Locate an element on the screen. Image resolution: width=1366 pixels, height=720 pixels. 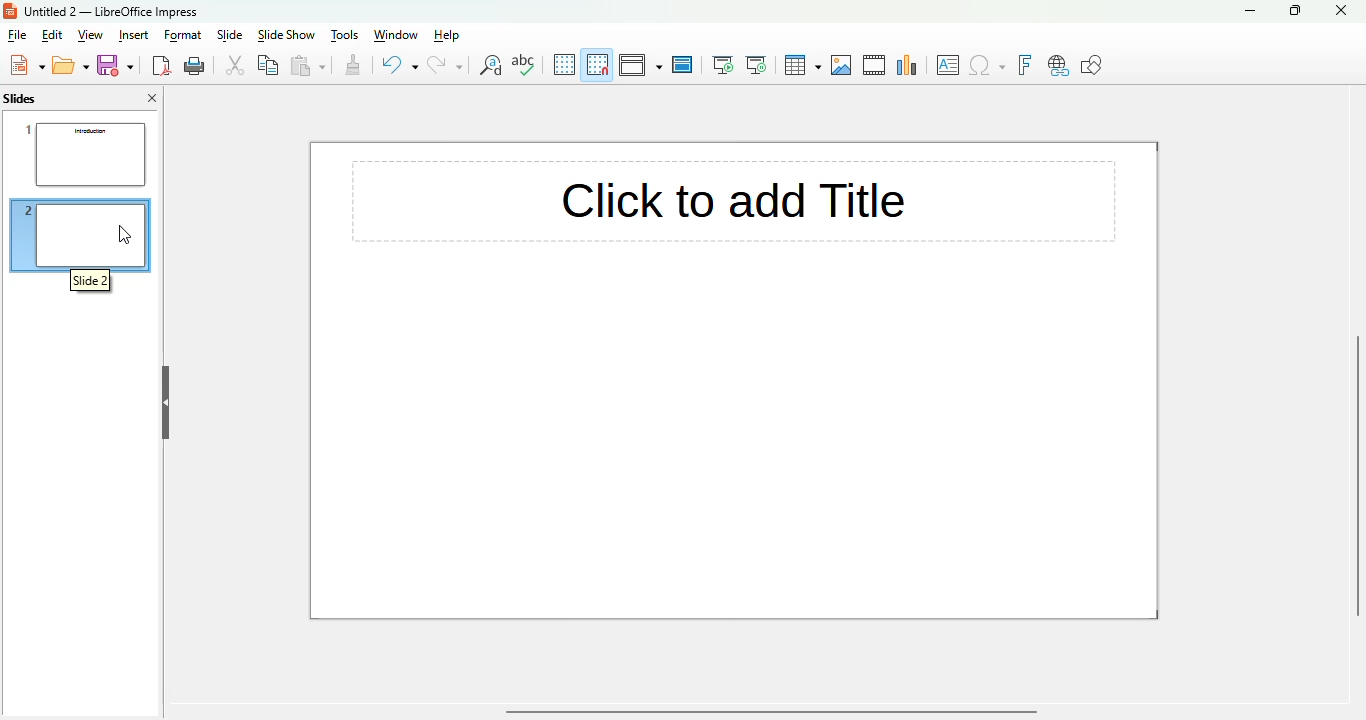
insert hyperlink is located at coordinates (1059, 66).